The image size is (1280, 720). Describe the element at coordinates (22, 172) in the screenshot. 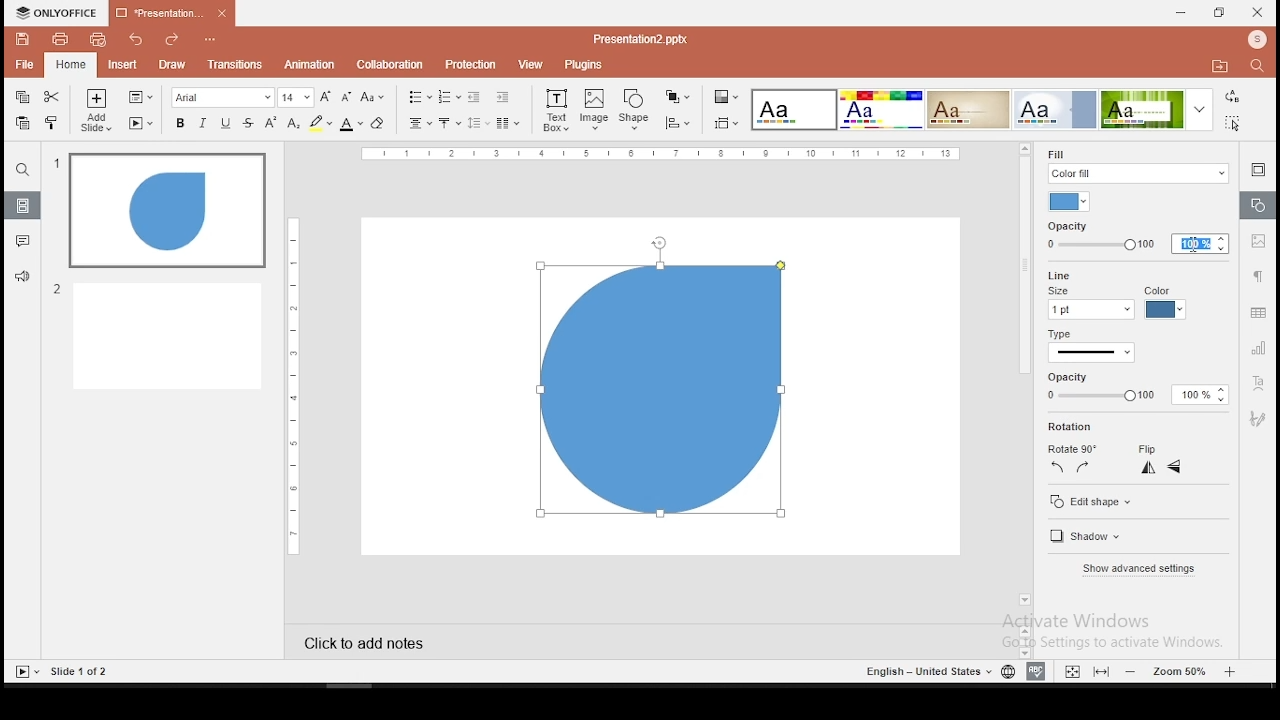

I see `find` at that location.